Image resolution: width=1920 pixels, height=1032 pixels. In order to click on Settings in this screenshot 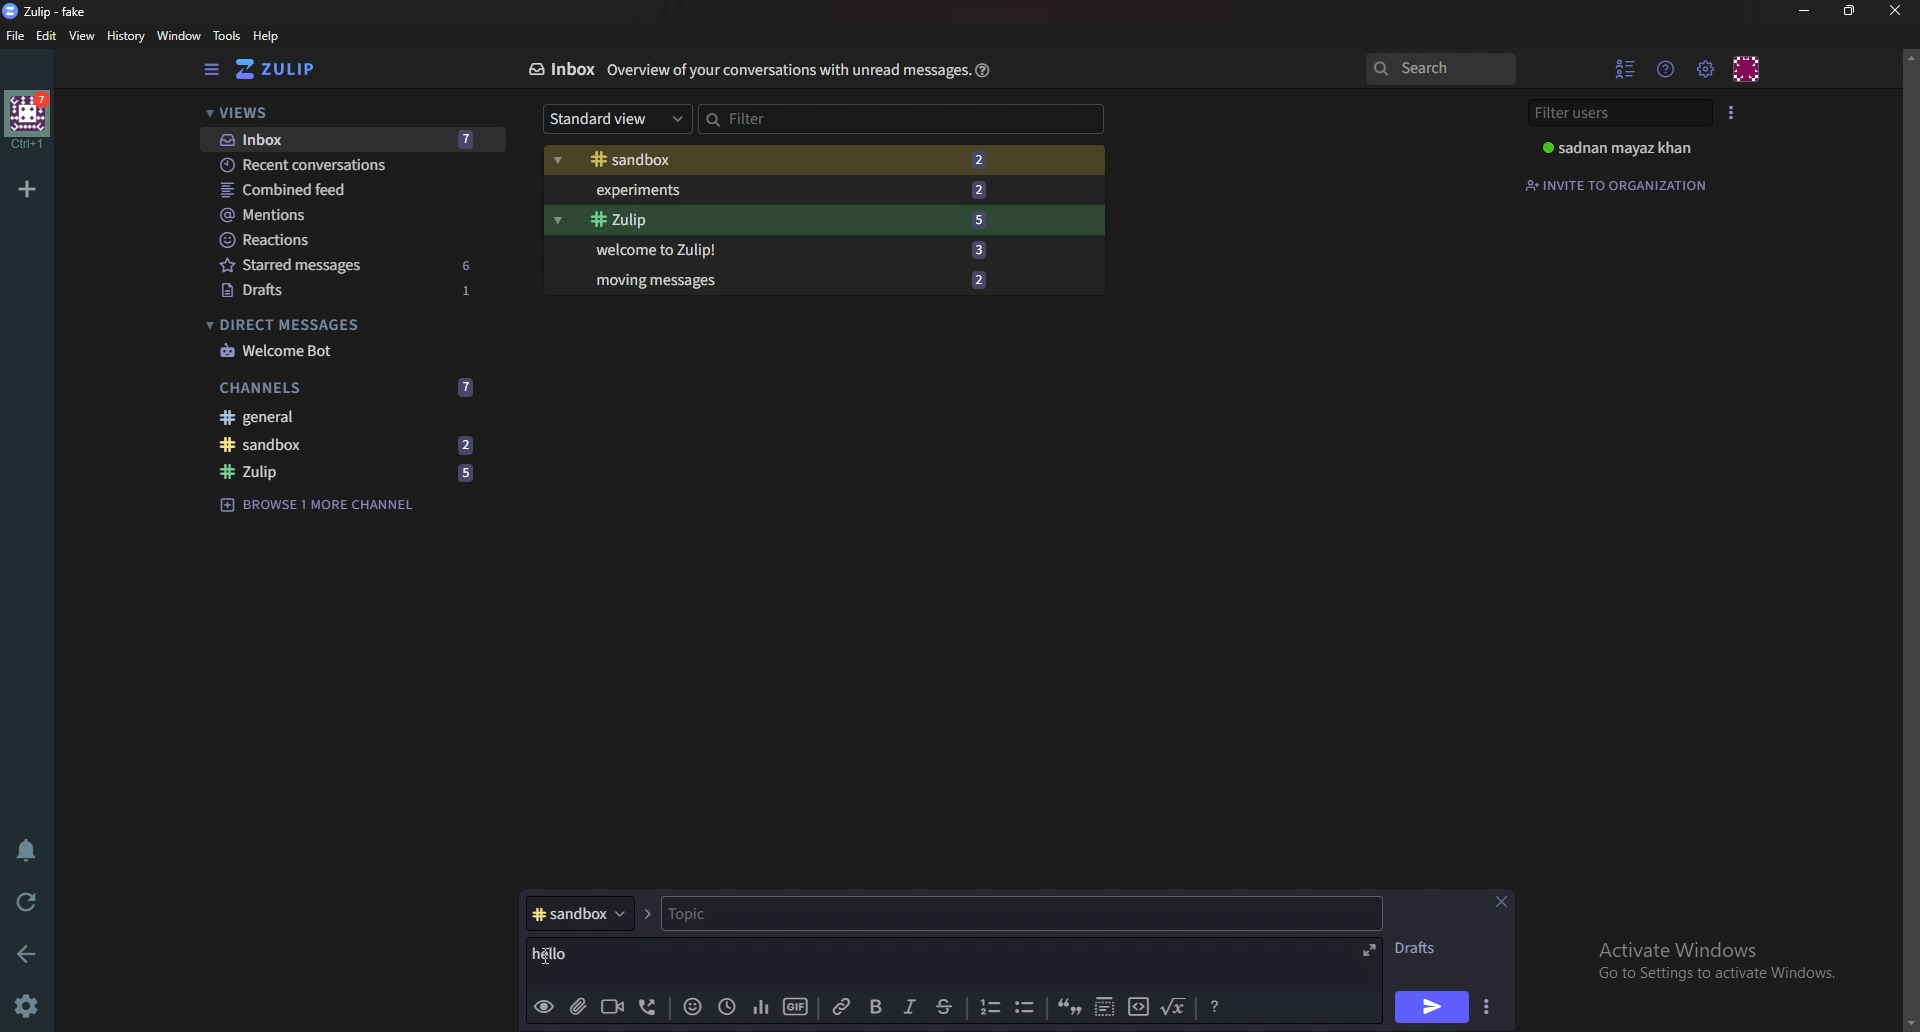, I will do `click(30, 1002)`.